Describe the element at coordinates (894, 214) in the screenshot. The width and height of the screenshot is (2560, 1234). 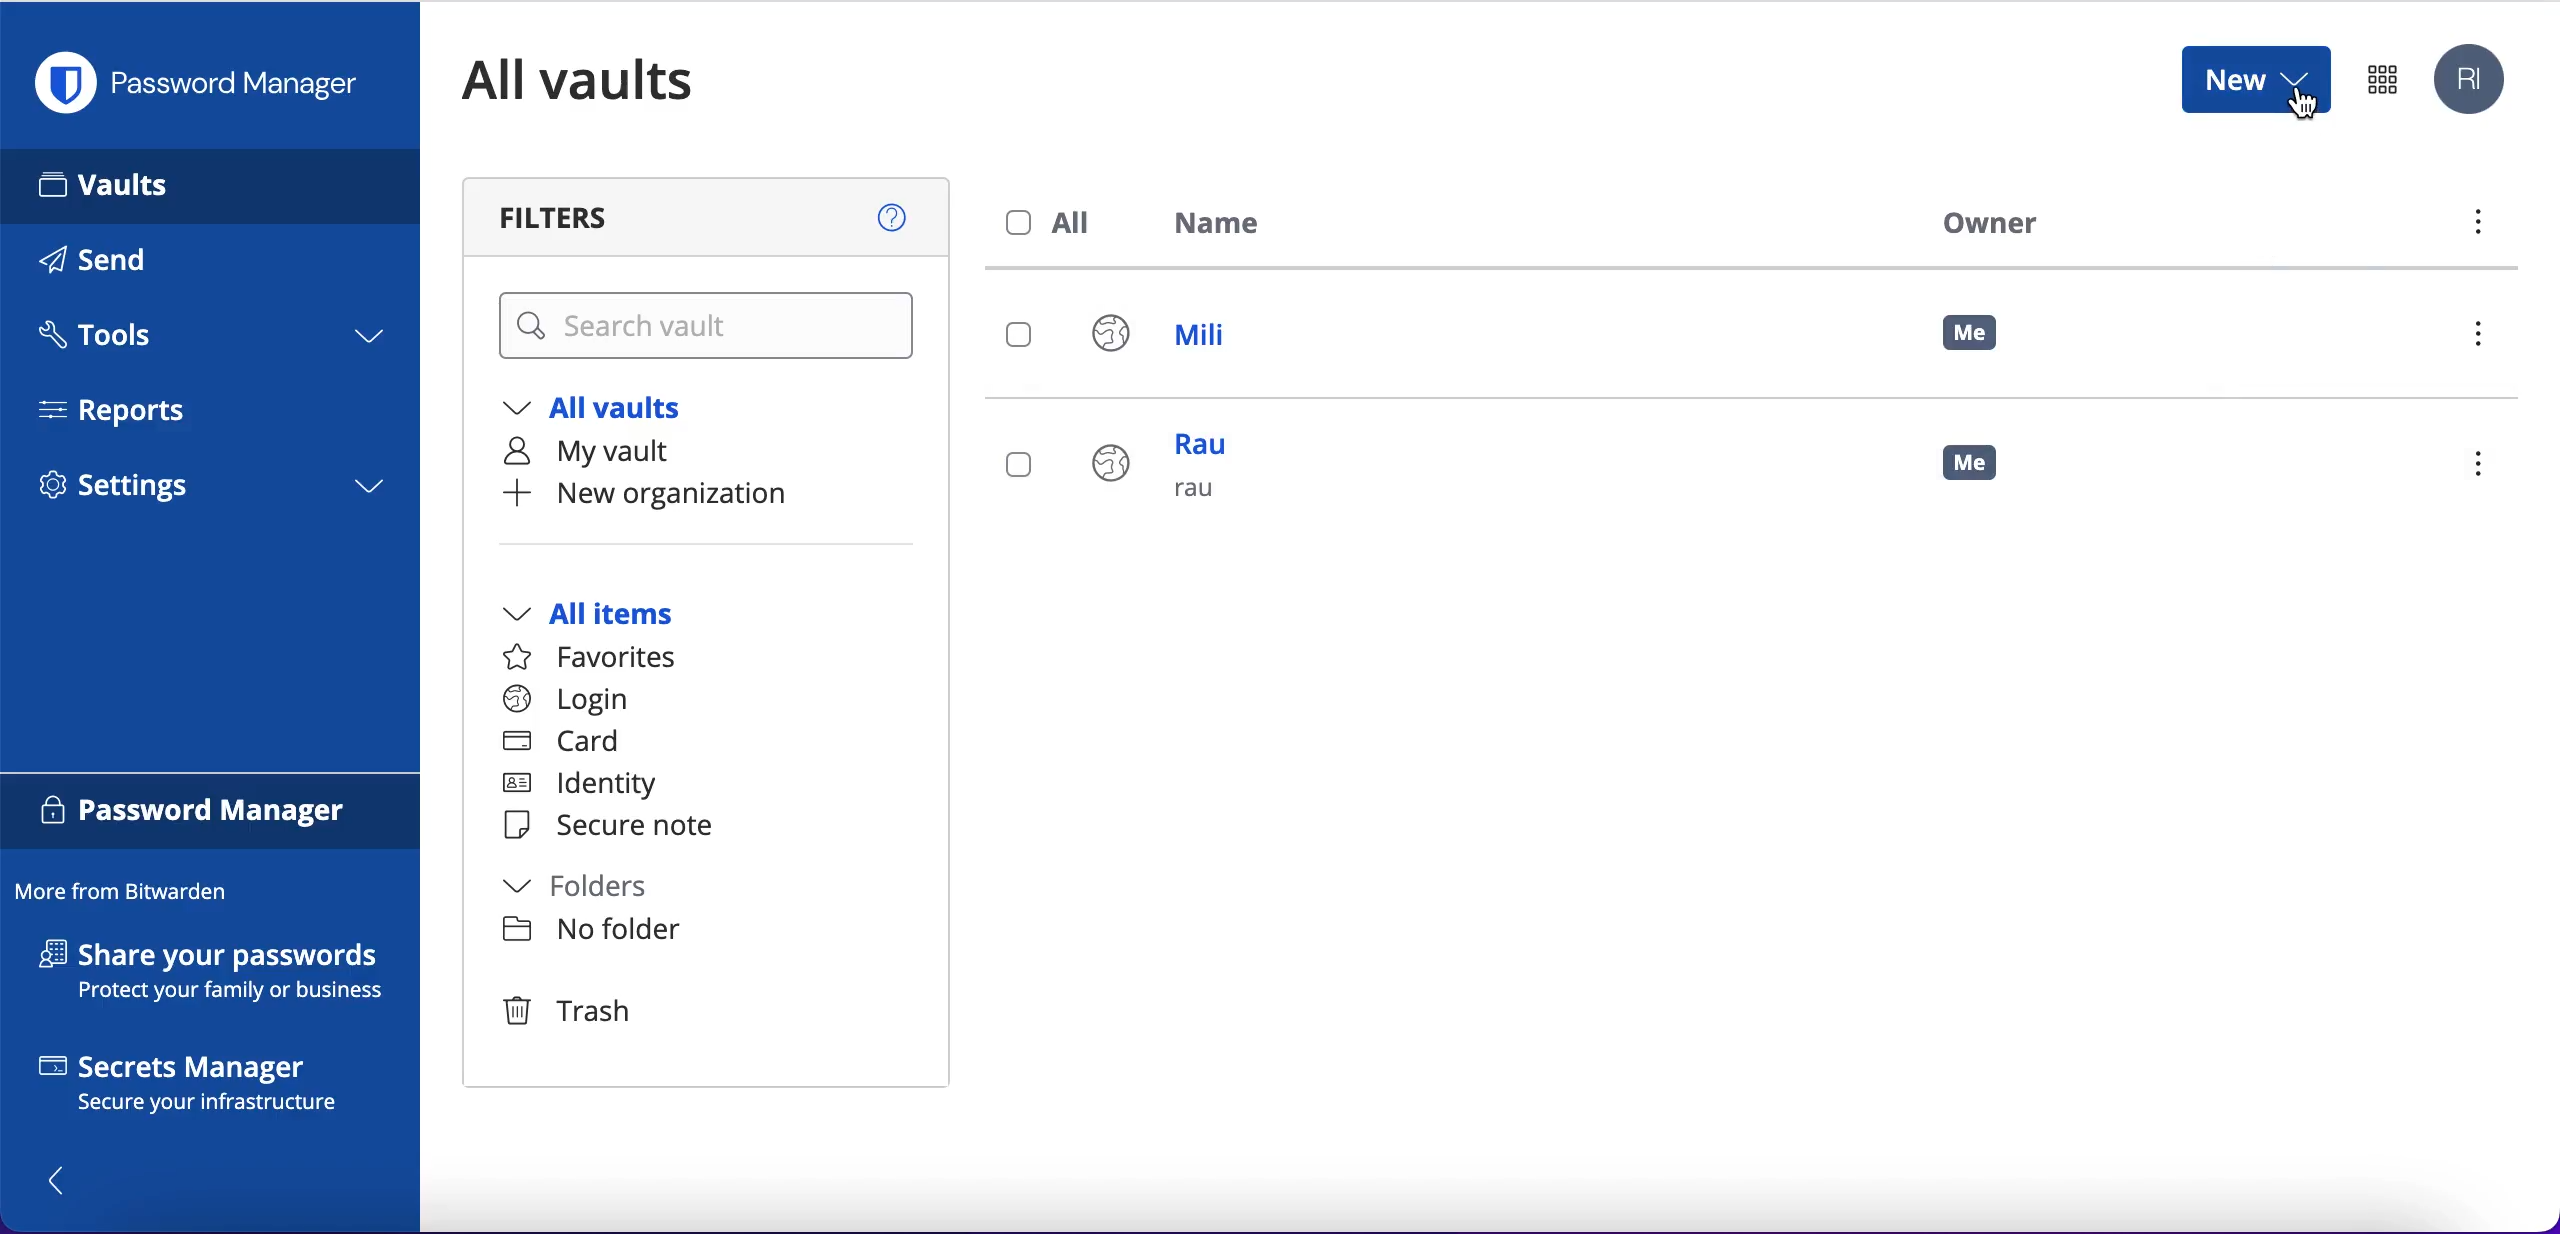
I see `help` at that location.